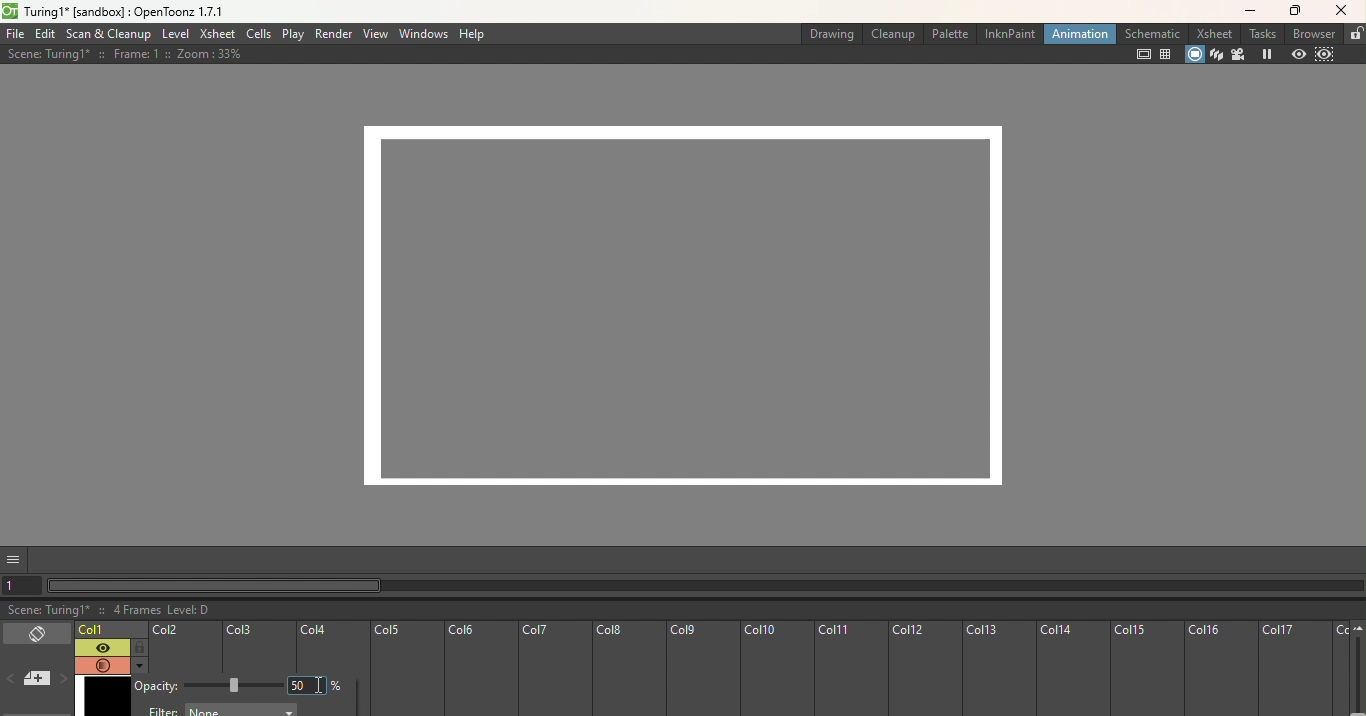 The width and height of the screenshot is (1366, 716). I want to click on Filter, so click(222, 710).